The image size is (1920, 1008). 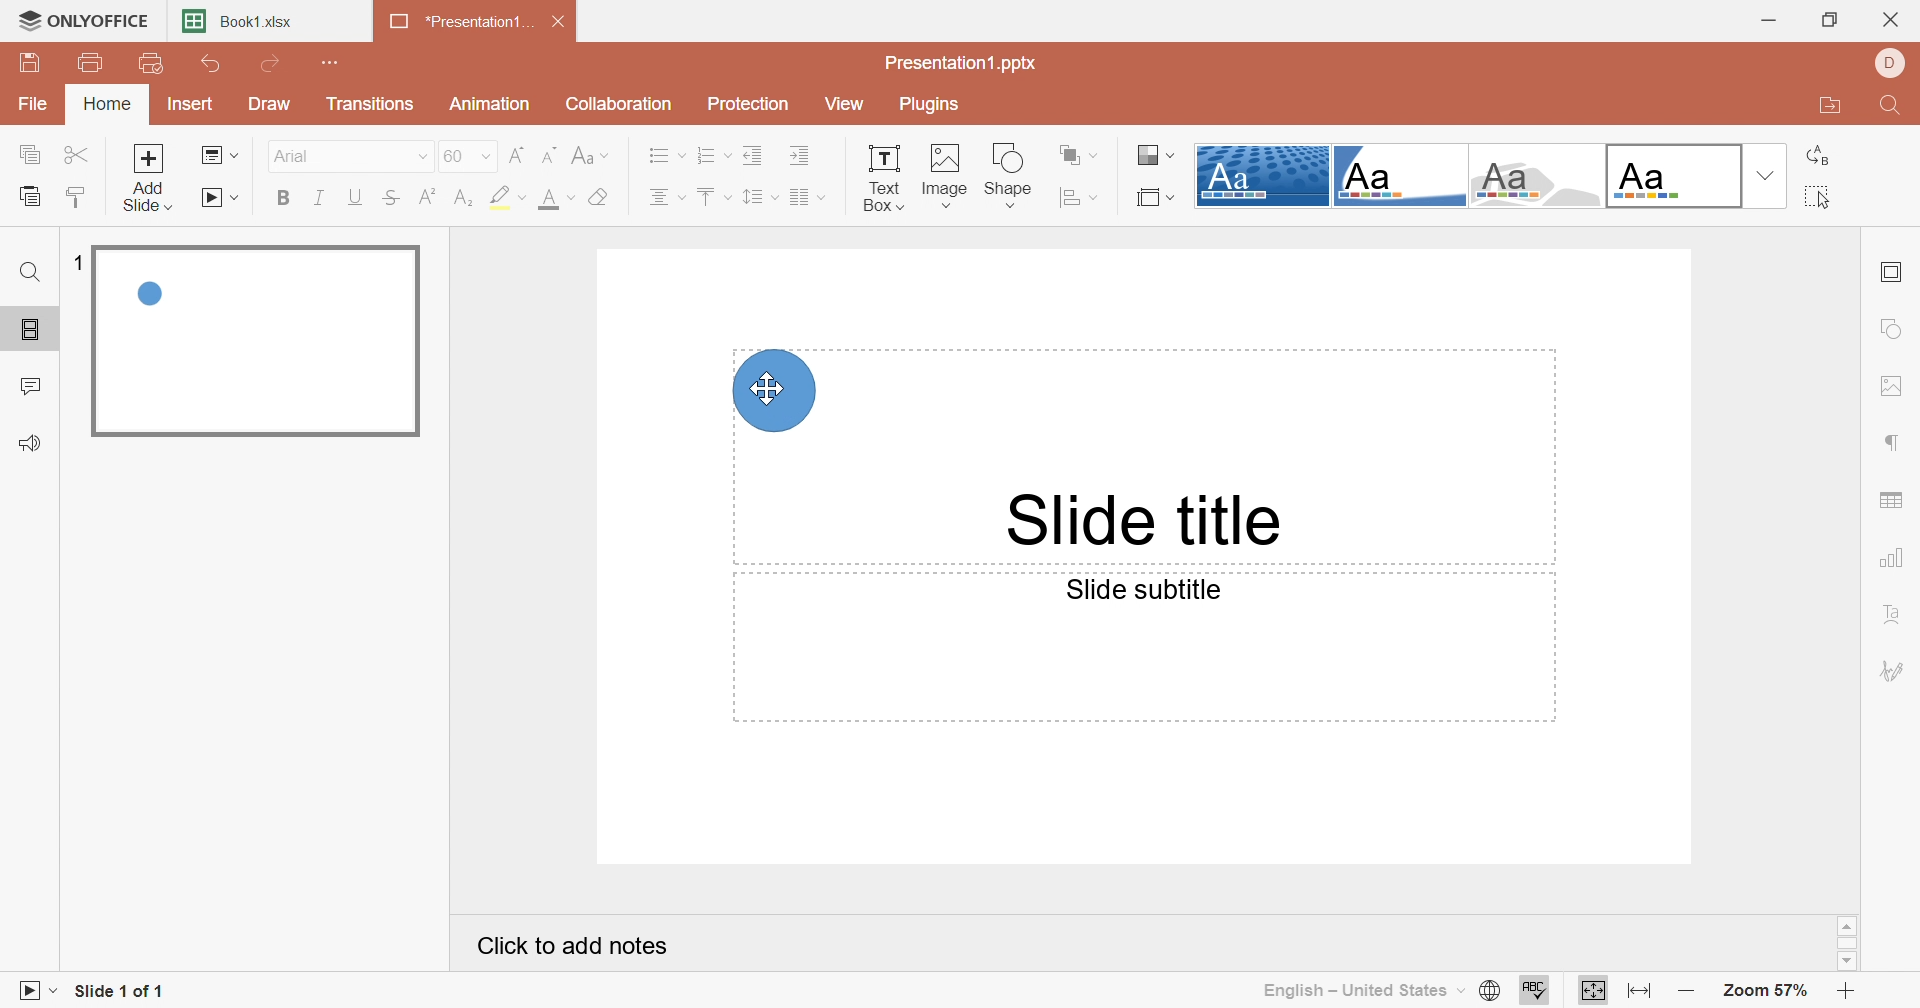 What do you see at coordinates (239, 20) in the screenshot?
I see `Book1.xlsx` at bounding box center [239, 20].